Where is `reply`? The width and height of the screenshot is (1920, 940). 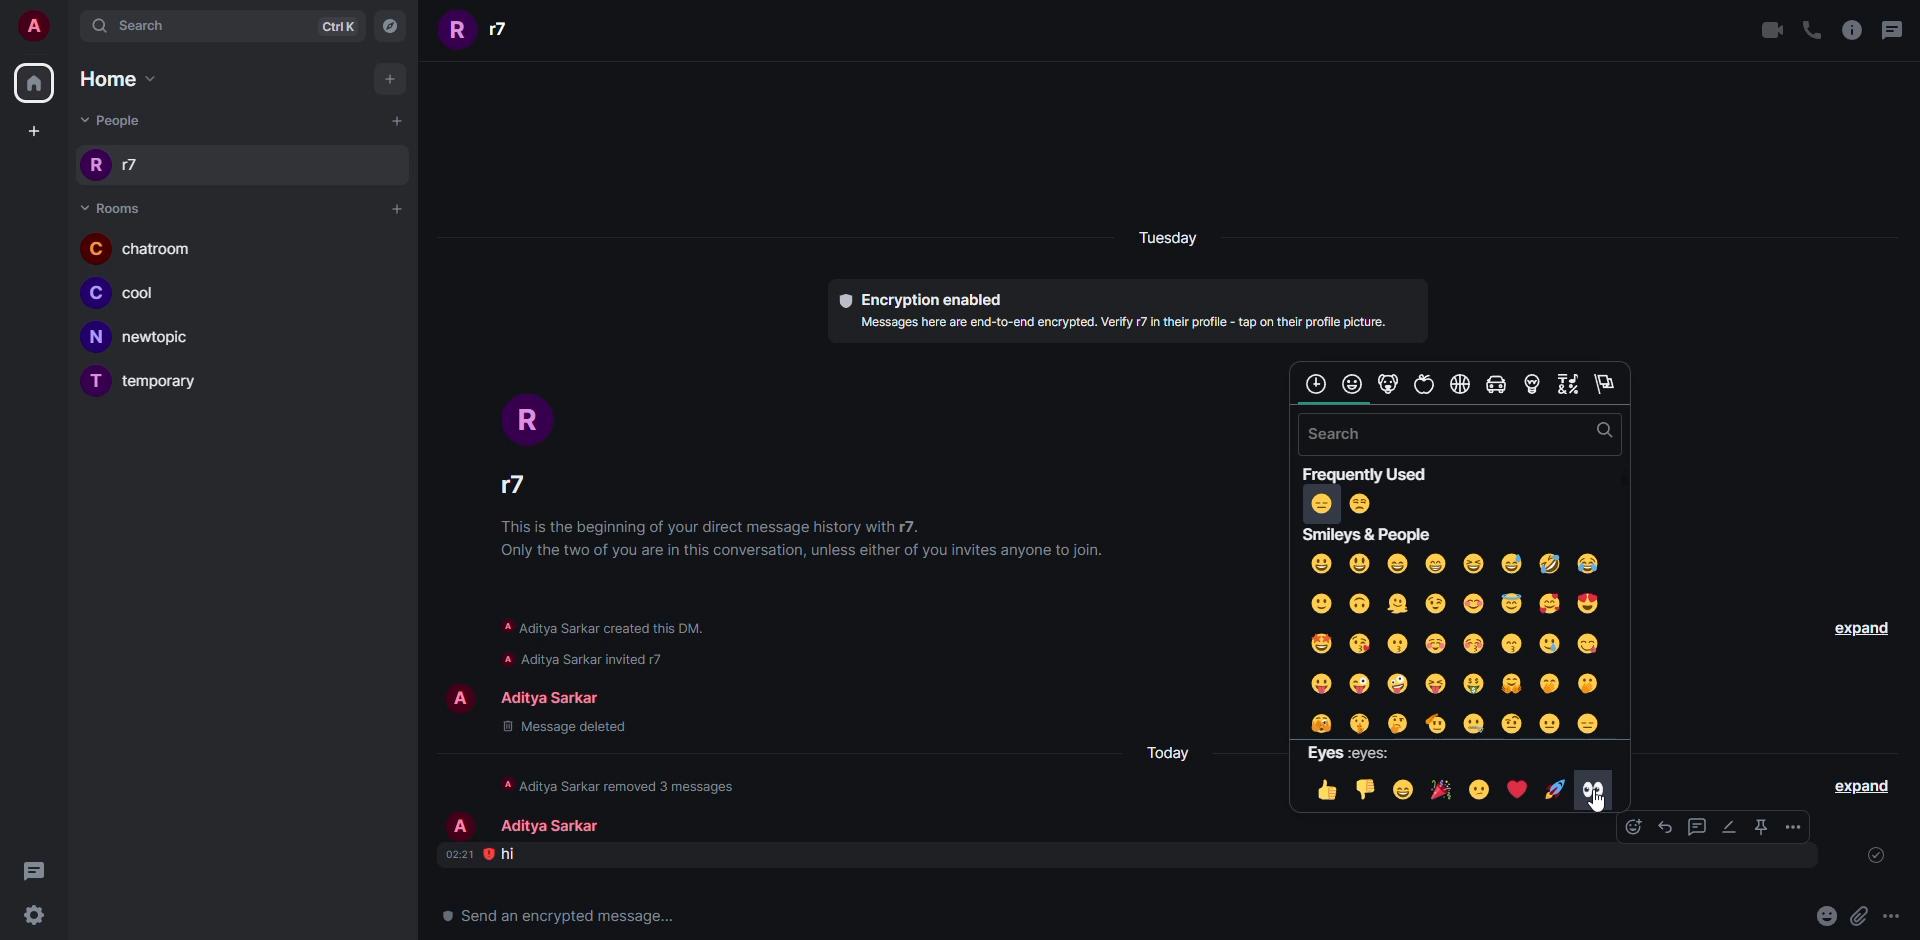 reply is located at coordinates (1666, 827).